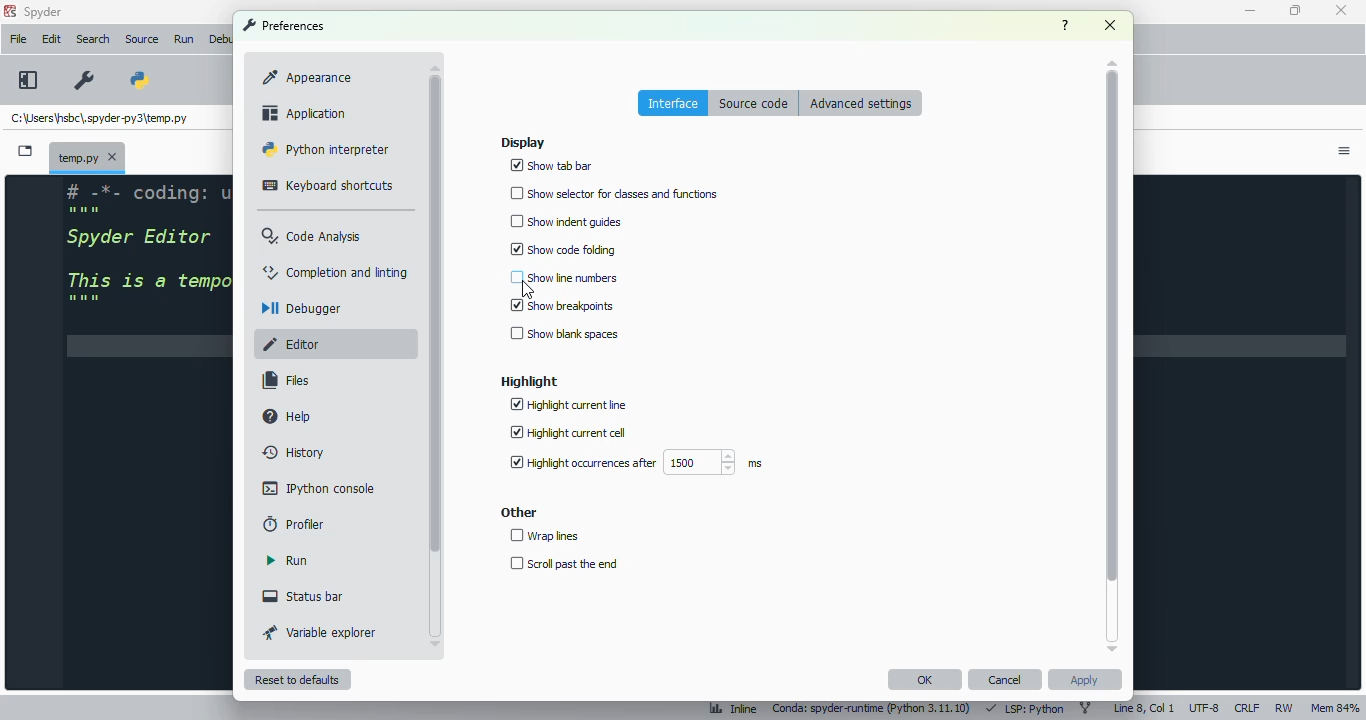  Describe the element at coordinates (526, 290) in the screenshot. I see `cursor` at that location.